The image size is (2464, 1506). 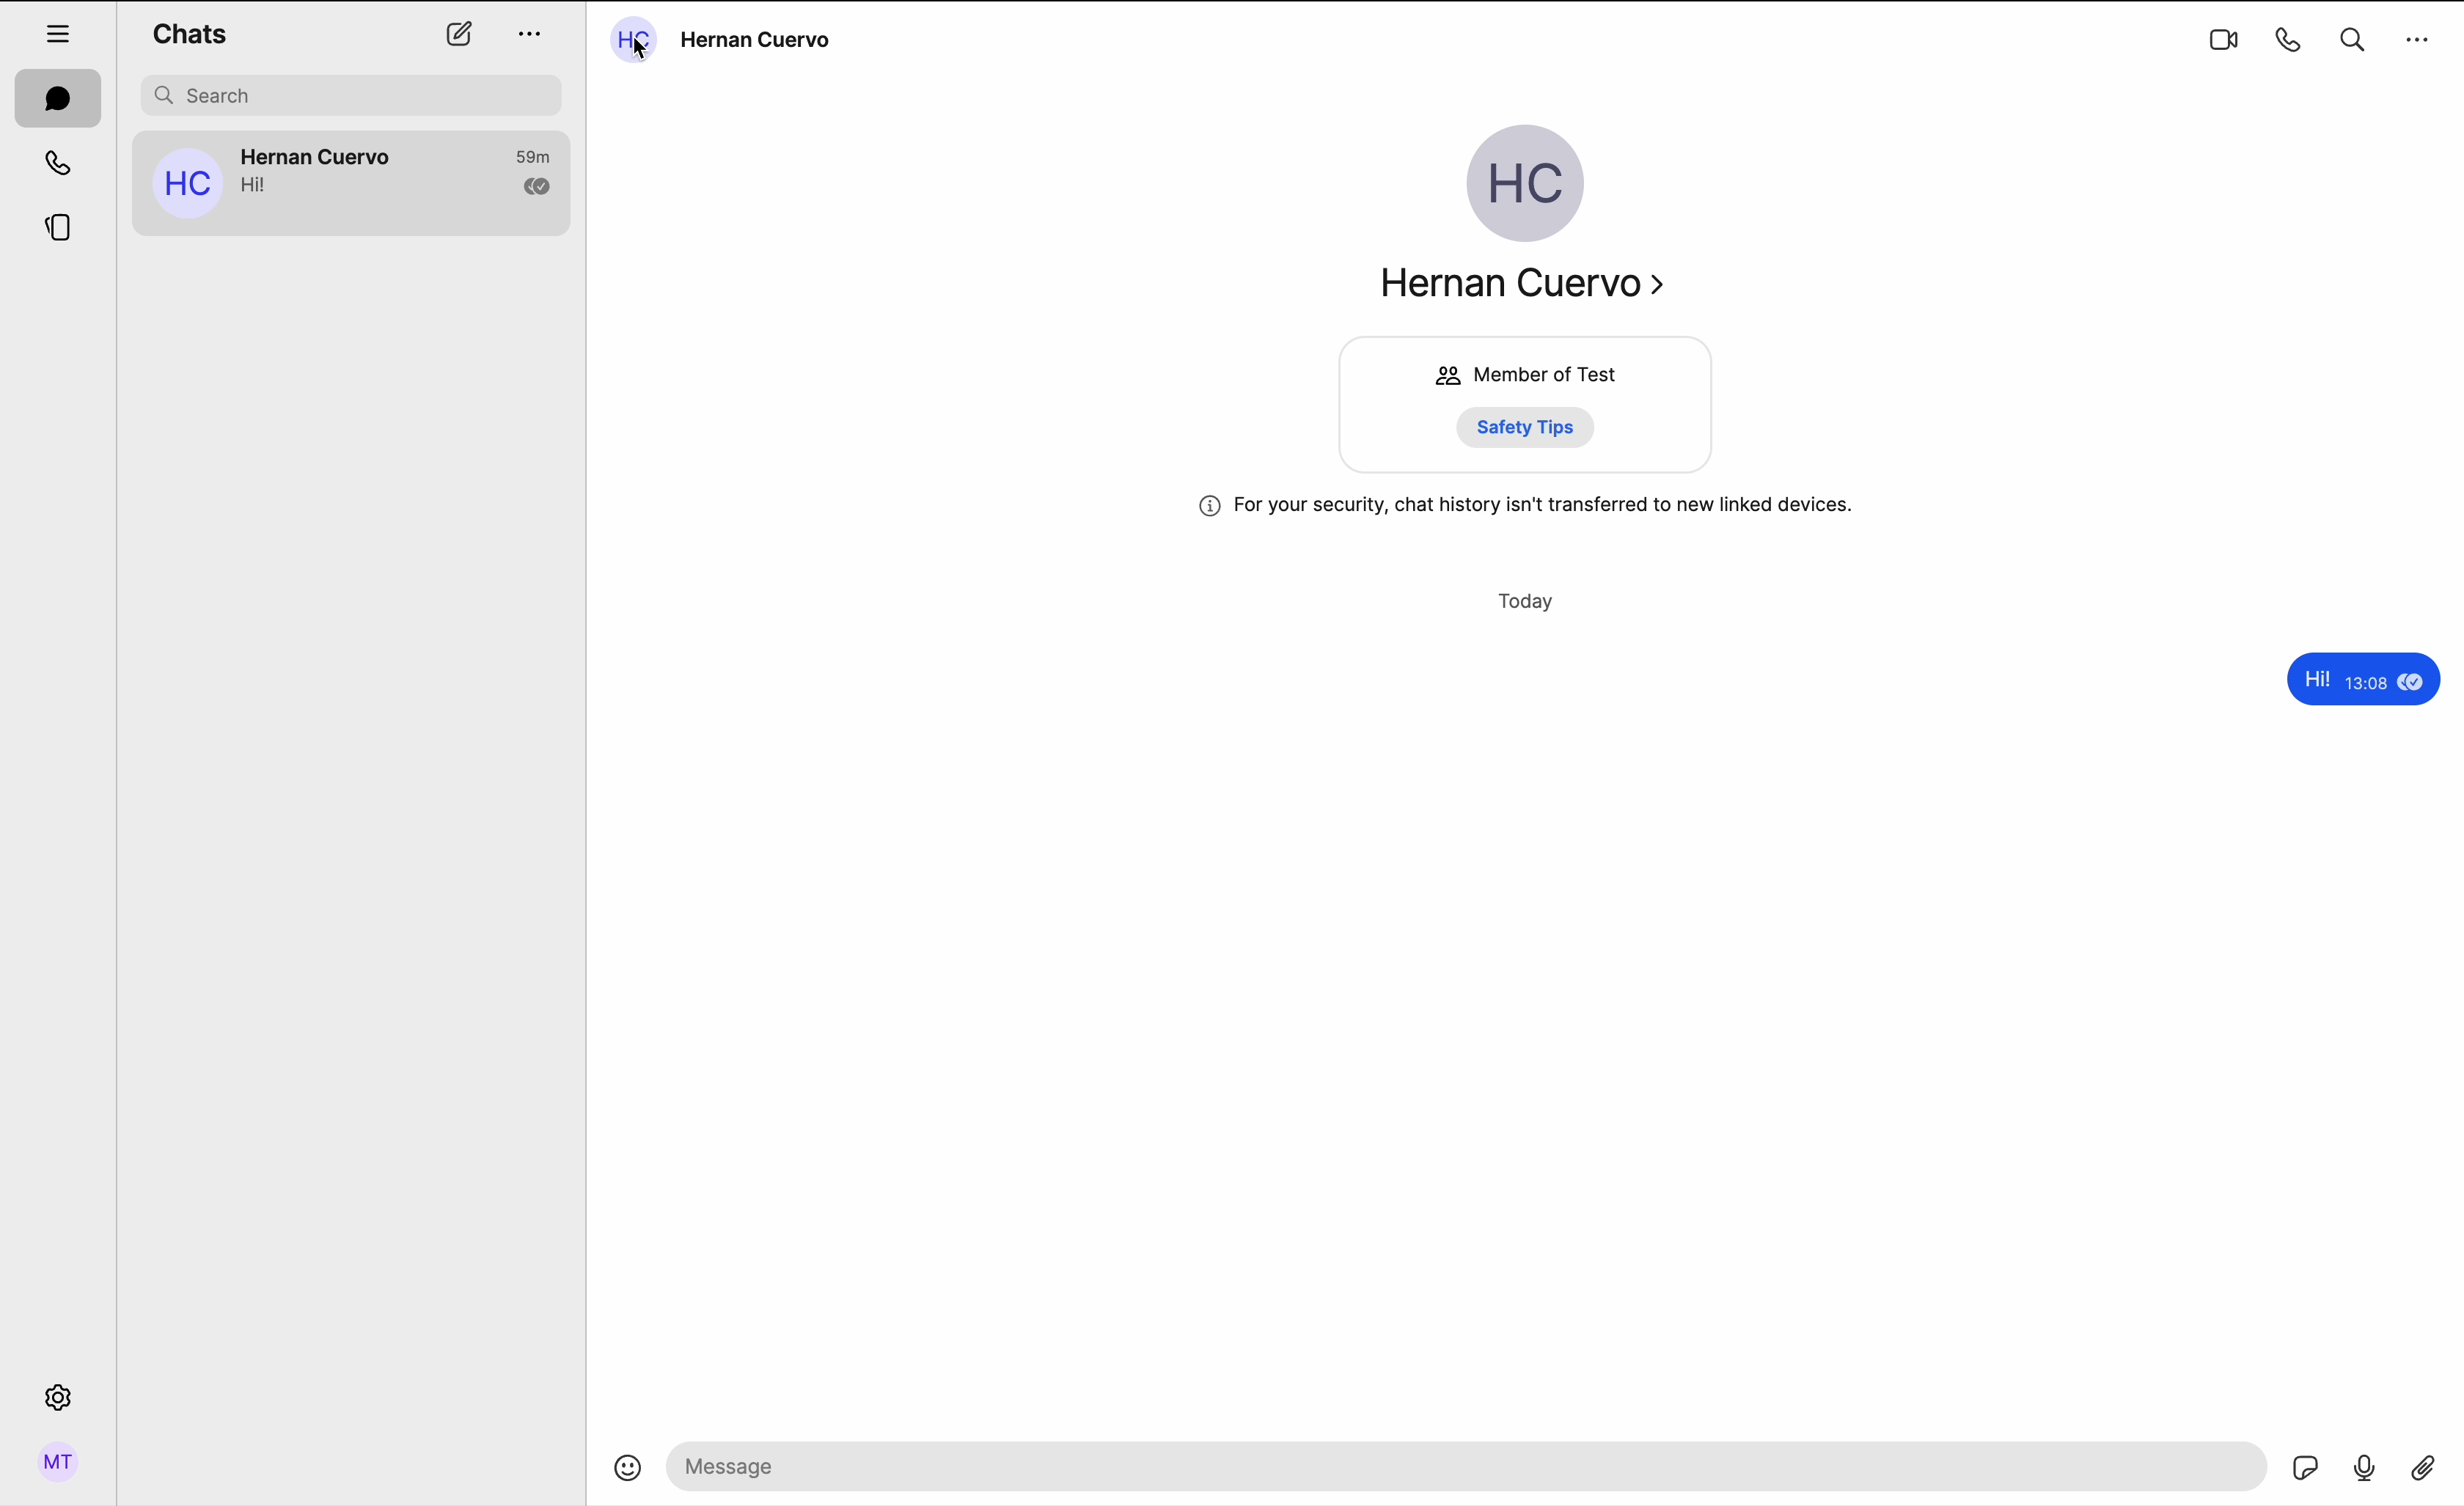 I want to click on click on the name, so click(x=725, y=35).